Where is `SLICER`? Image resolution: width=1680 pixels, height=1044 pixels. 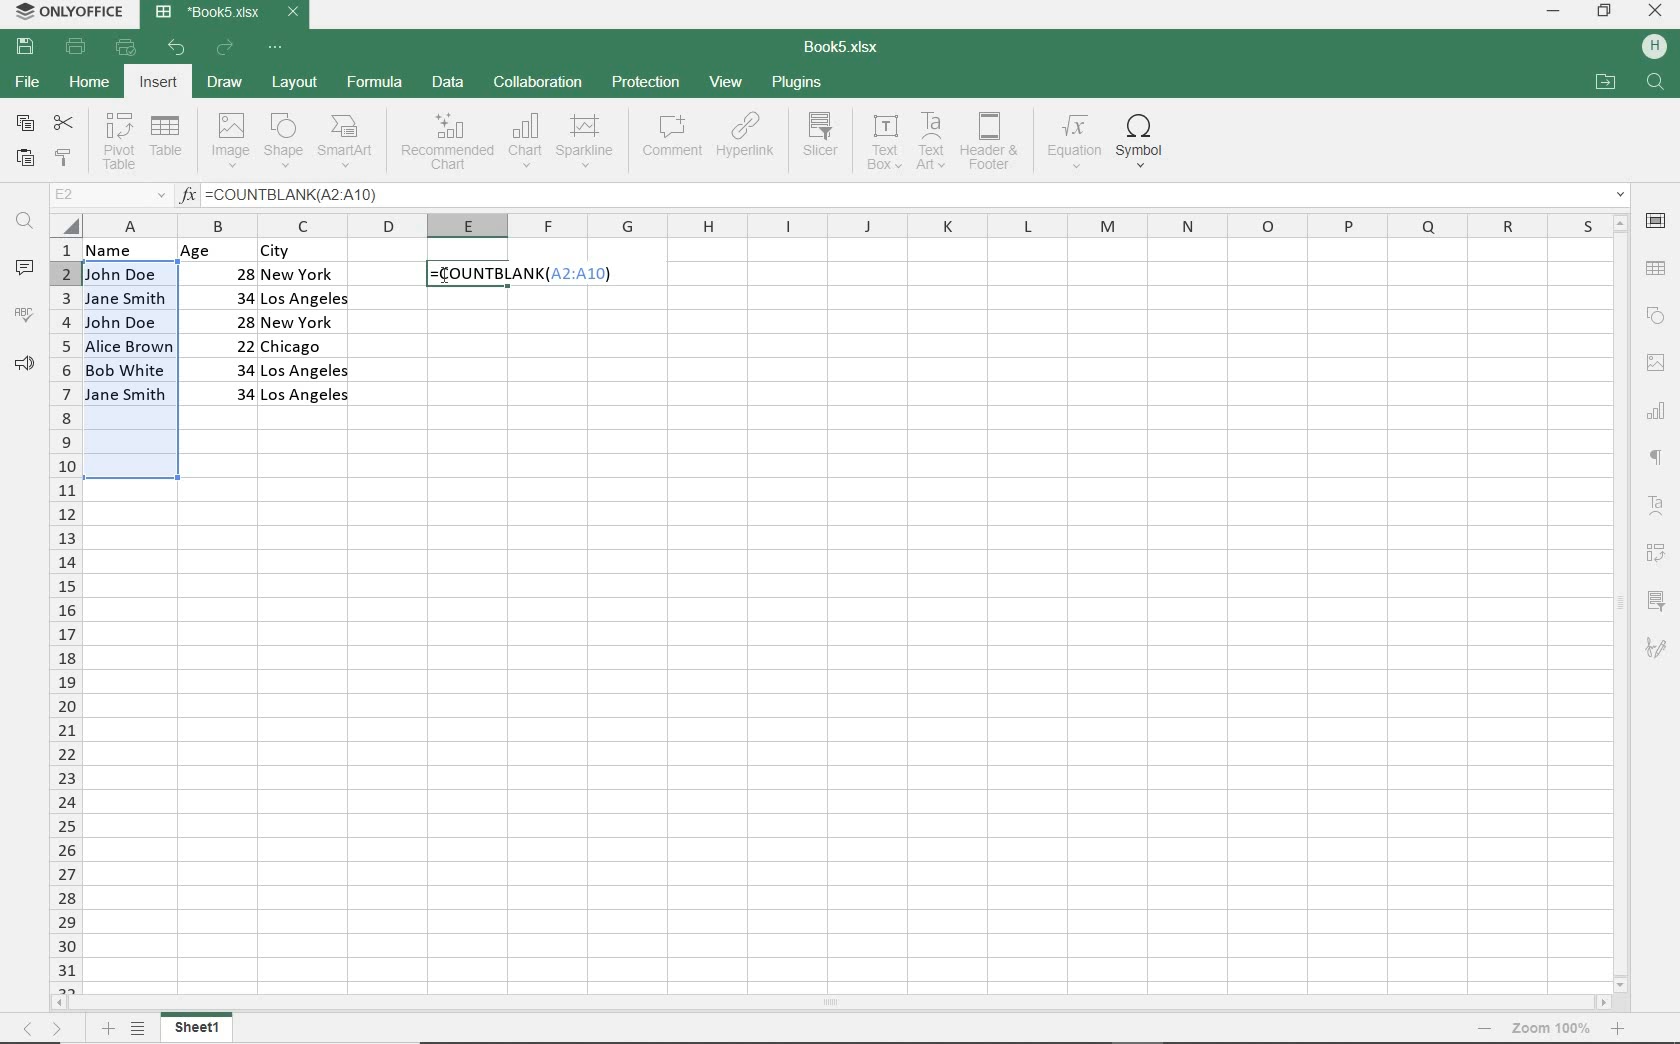 SLICER is located at coordinates (822, 143).